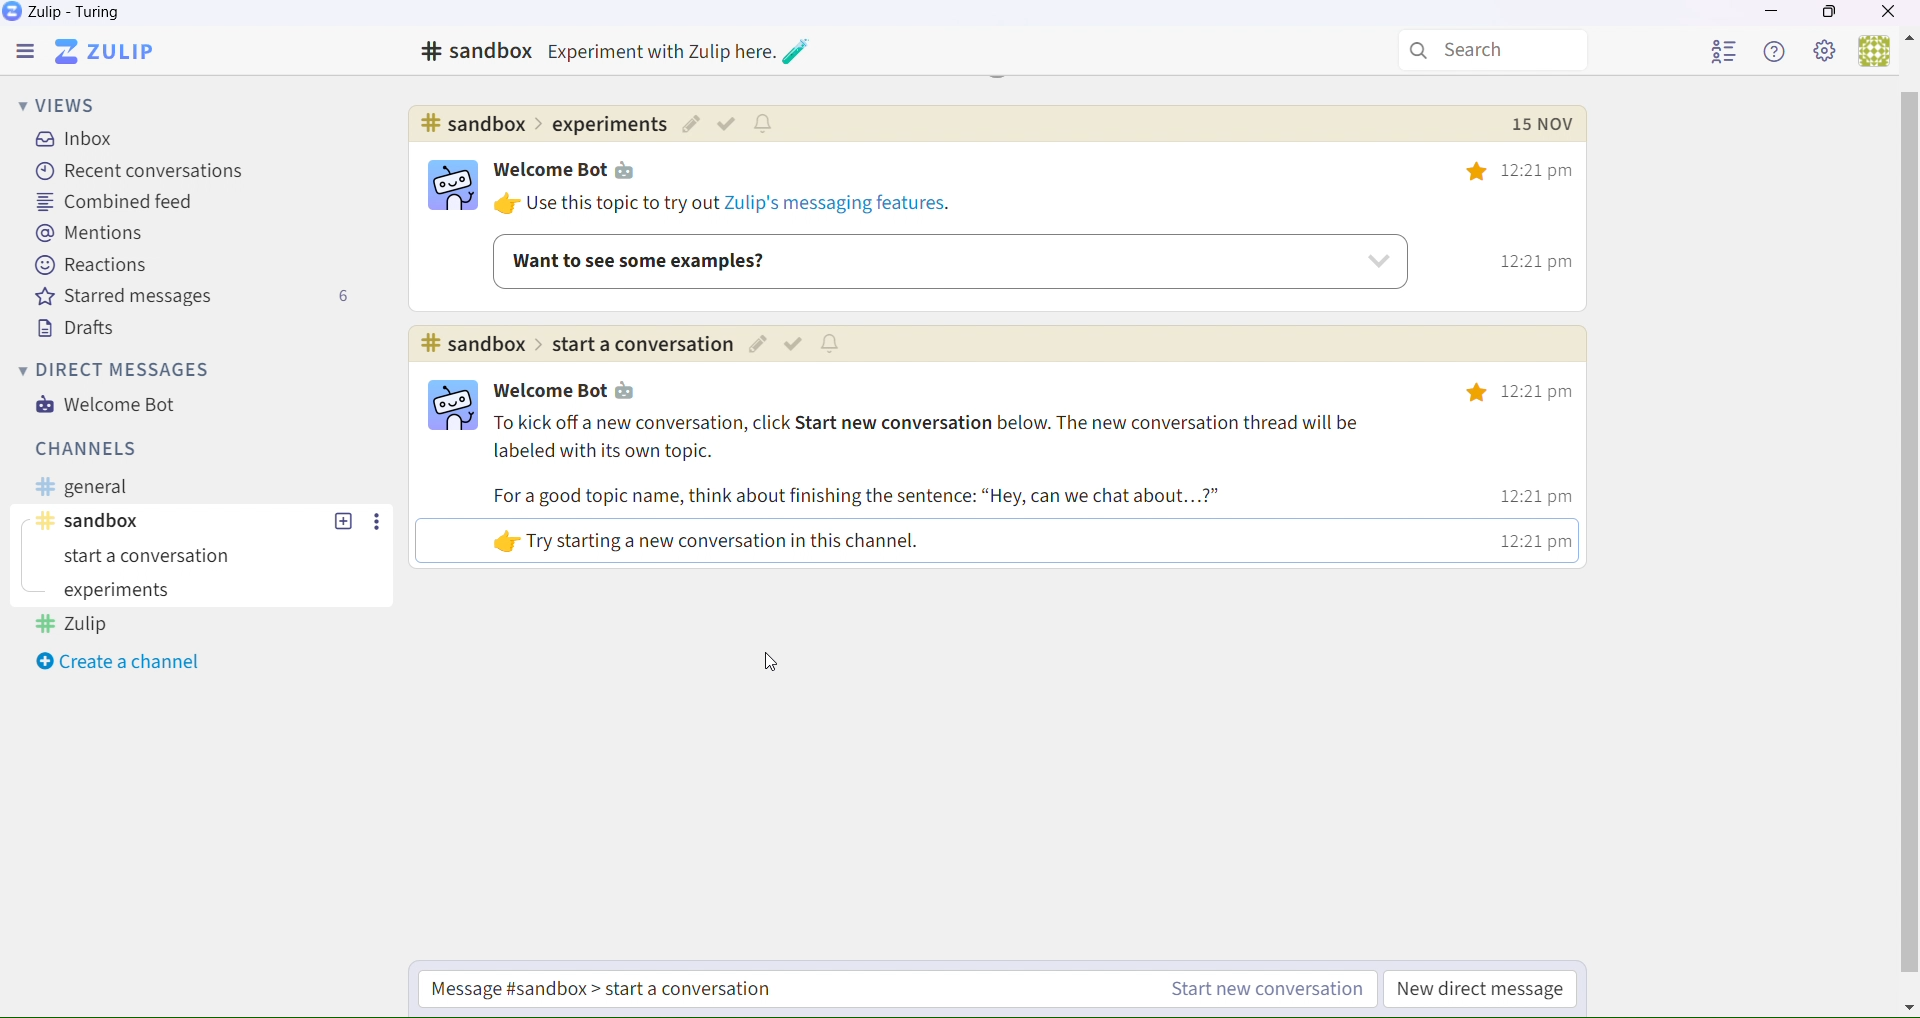 The image size is (1920, 1018). What do you see at coordinates (1477, 989) in the screenshot?
I see `New direct message` at bounding box center [1477, 989].